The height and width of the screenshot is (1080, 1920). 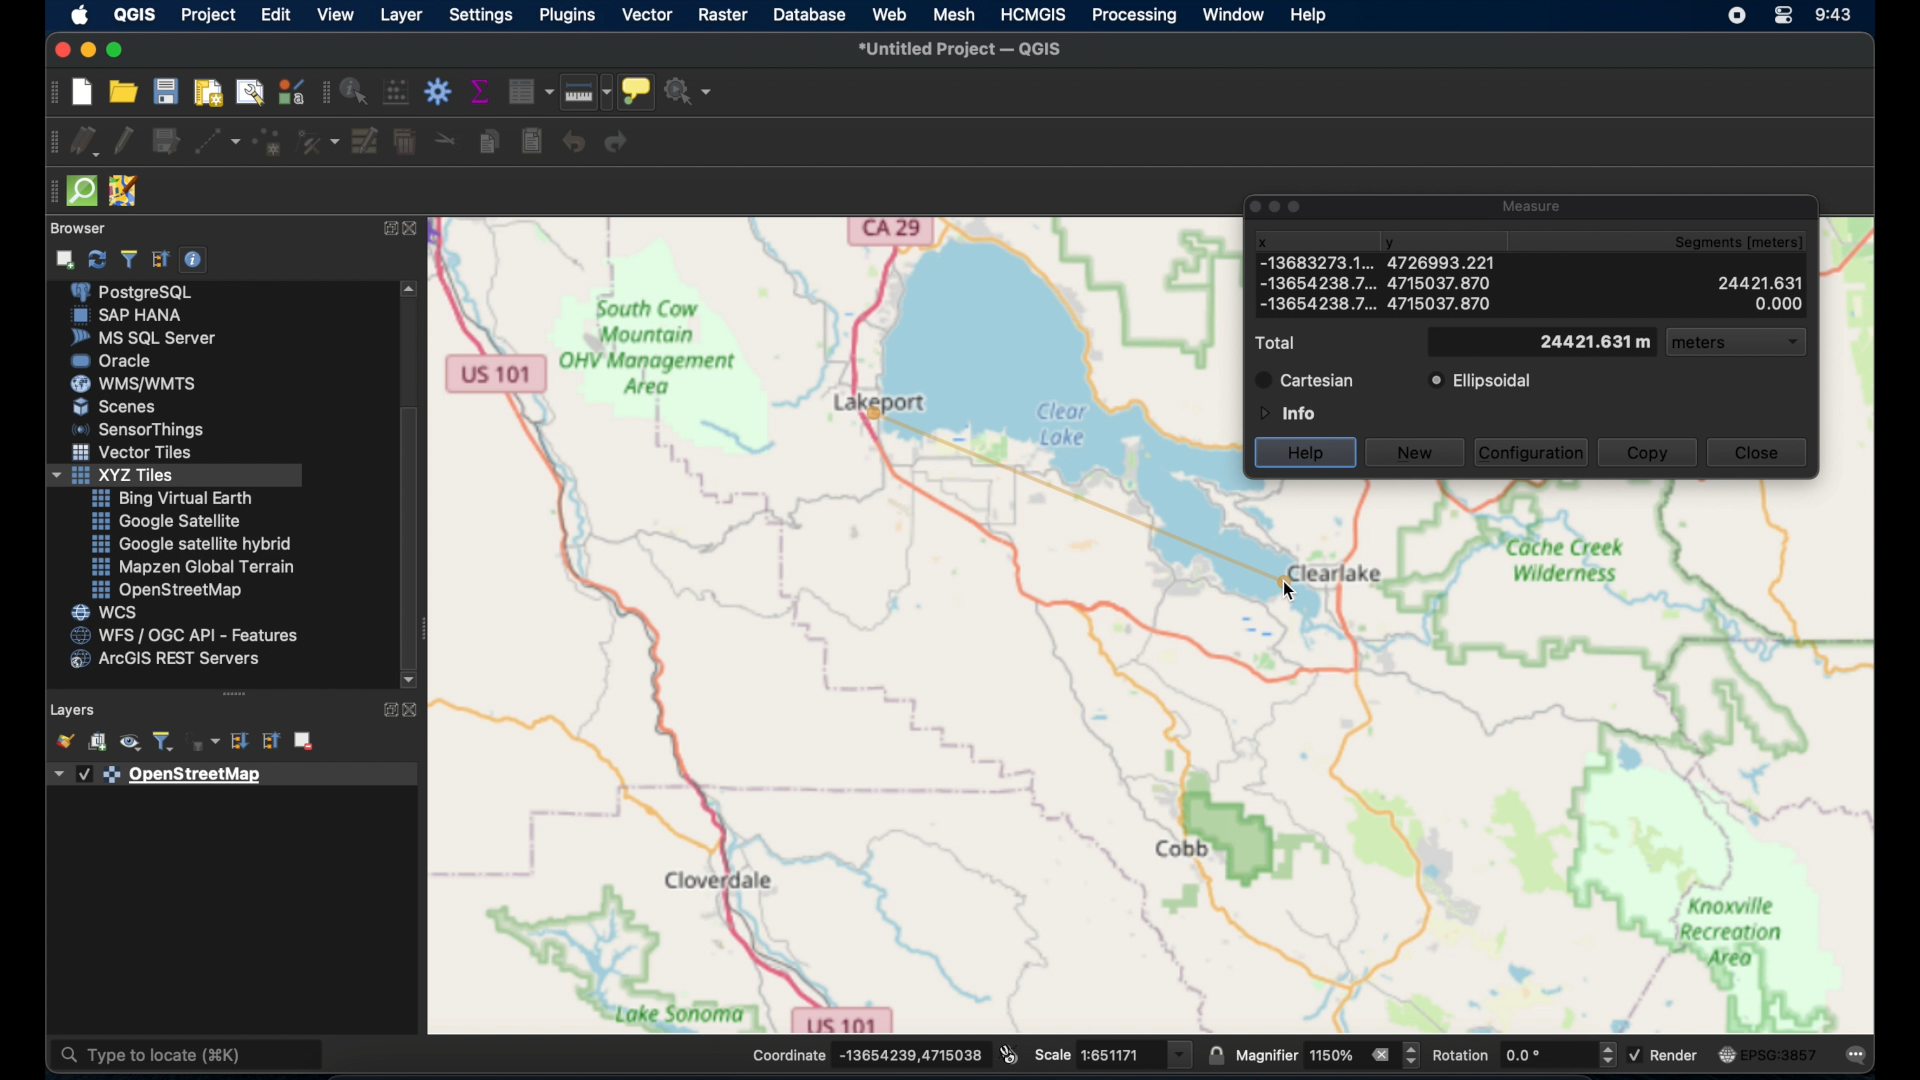 I want to click on configuration, so click(x=1533, y=451).